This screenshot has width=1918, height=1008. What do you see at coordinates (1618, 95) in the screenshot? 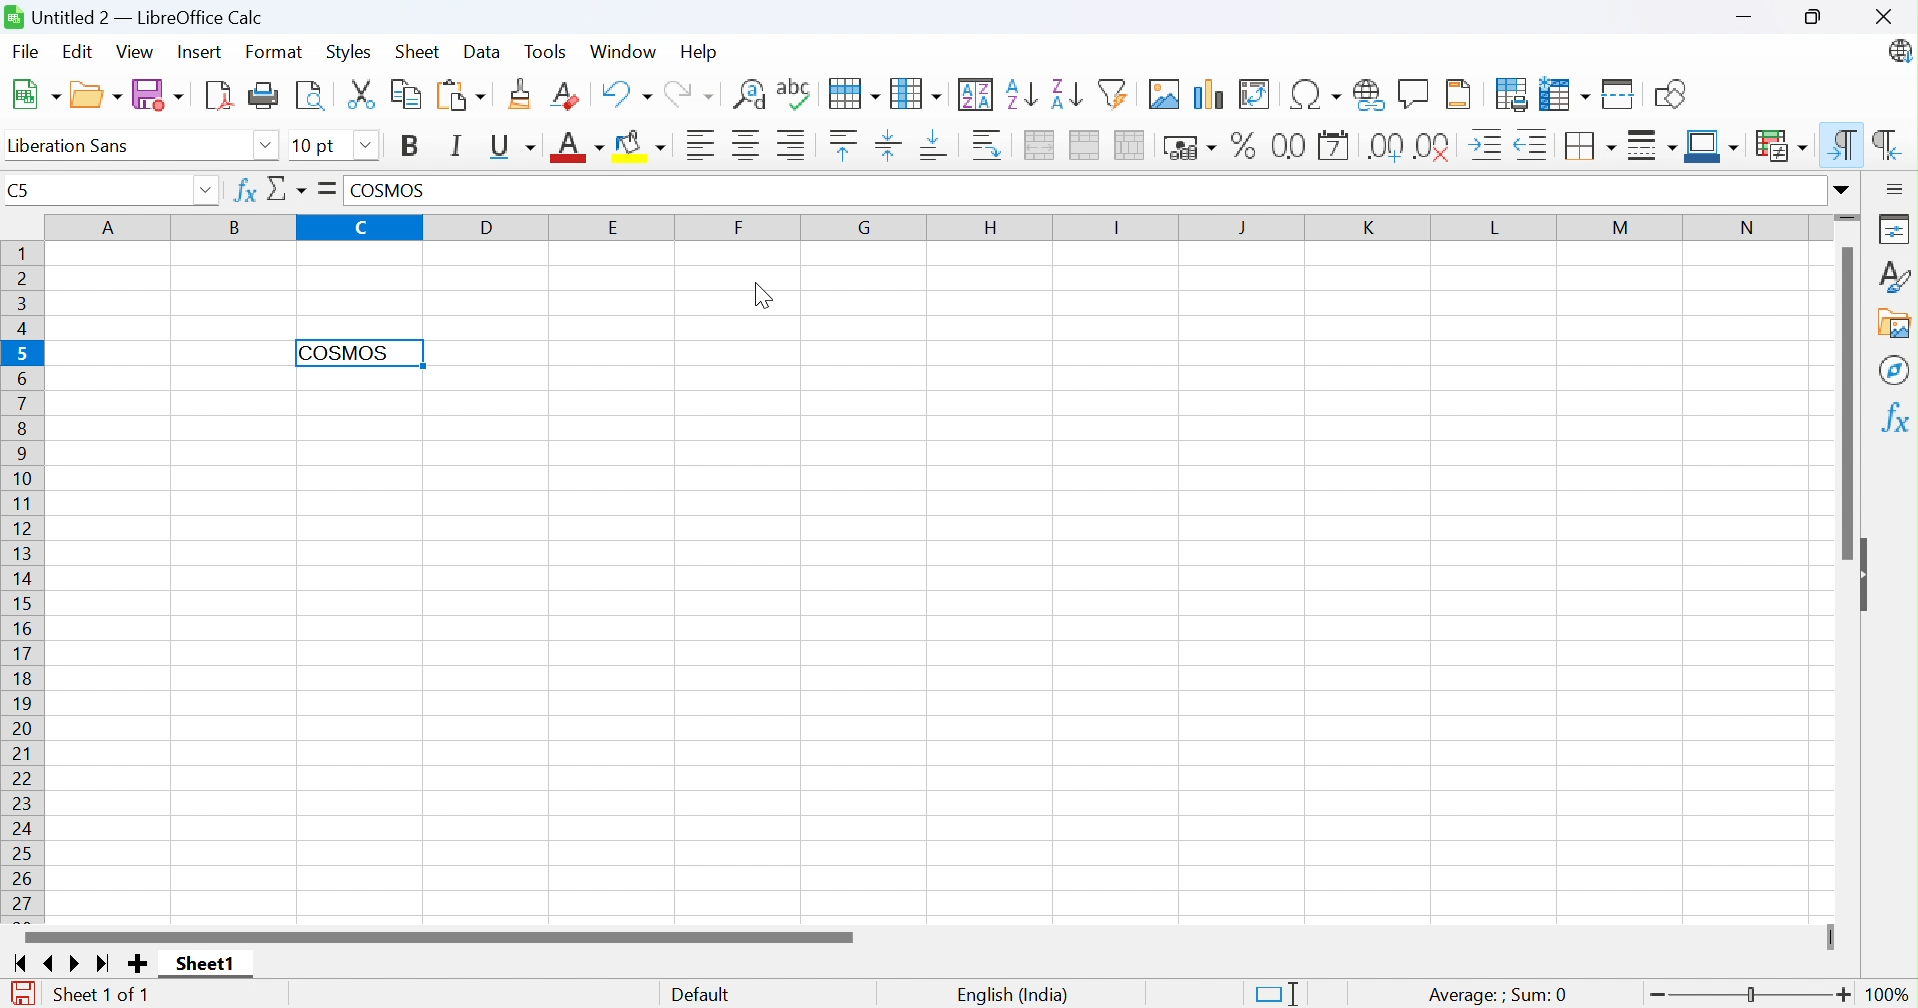
I see `Split window` at bounding box center [1618, 95].